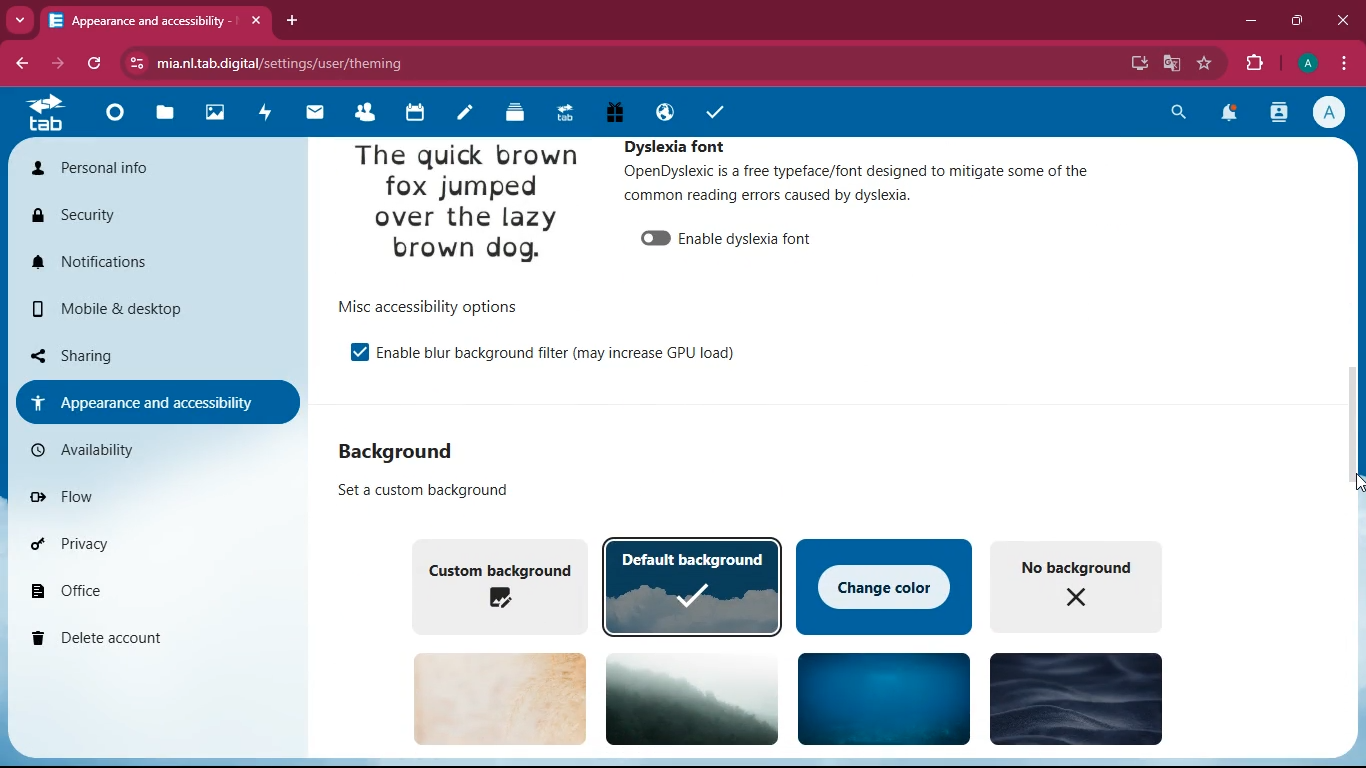 Image resolution: width=1366 pixels, height=768 pixels. I want to click on delete, so click(145, 640).